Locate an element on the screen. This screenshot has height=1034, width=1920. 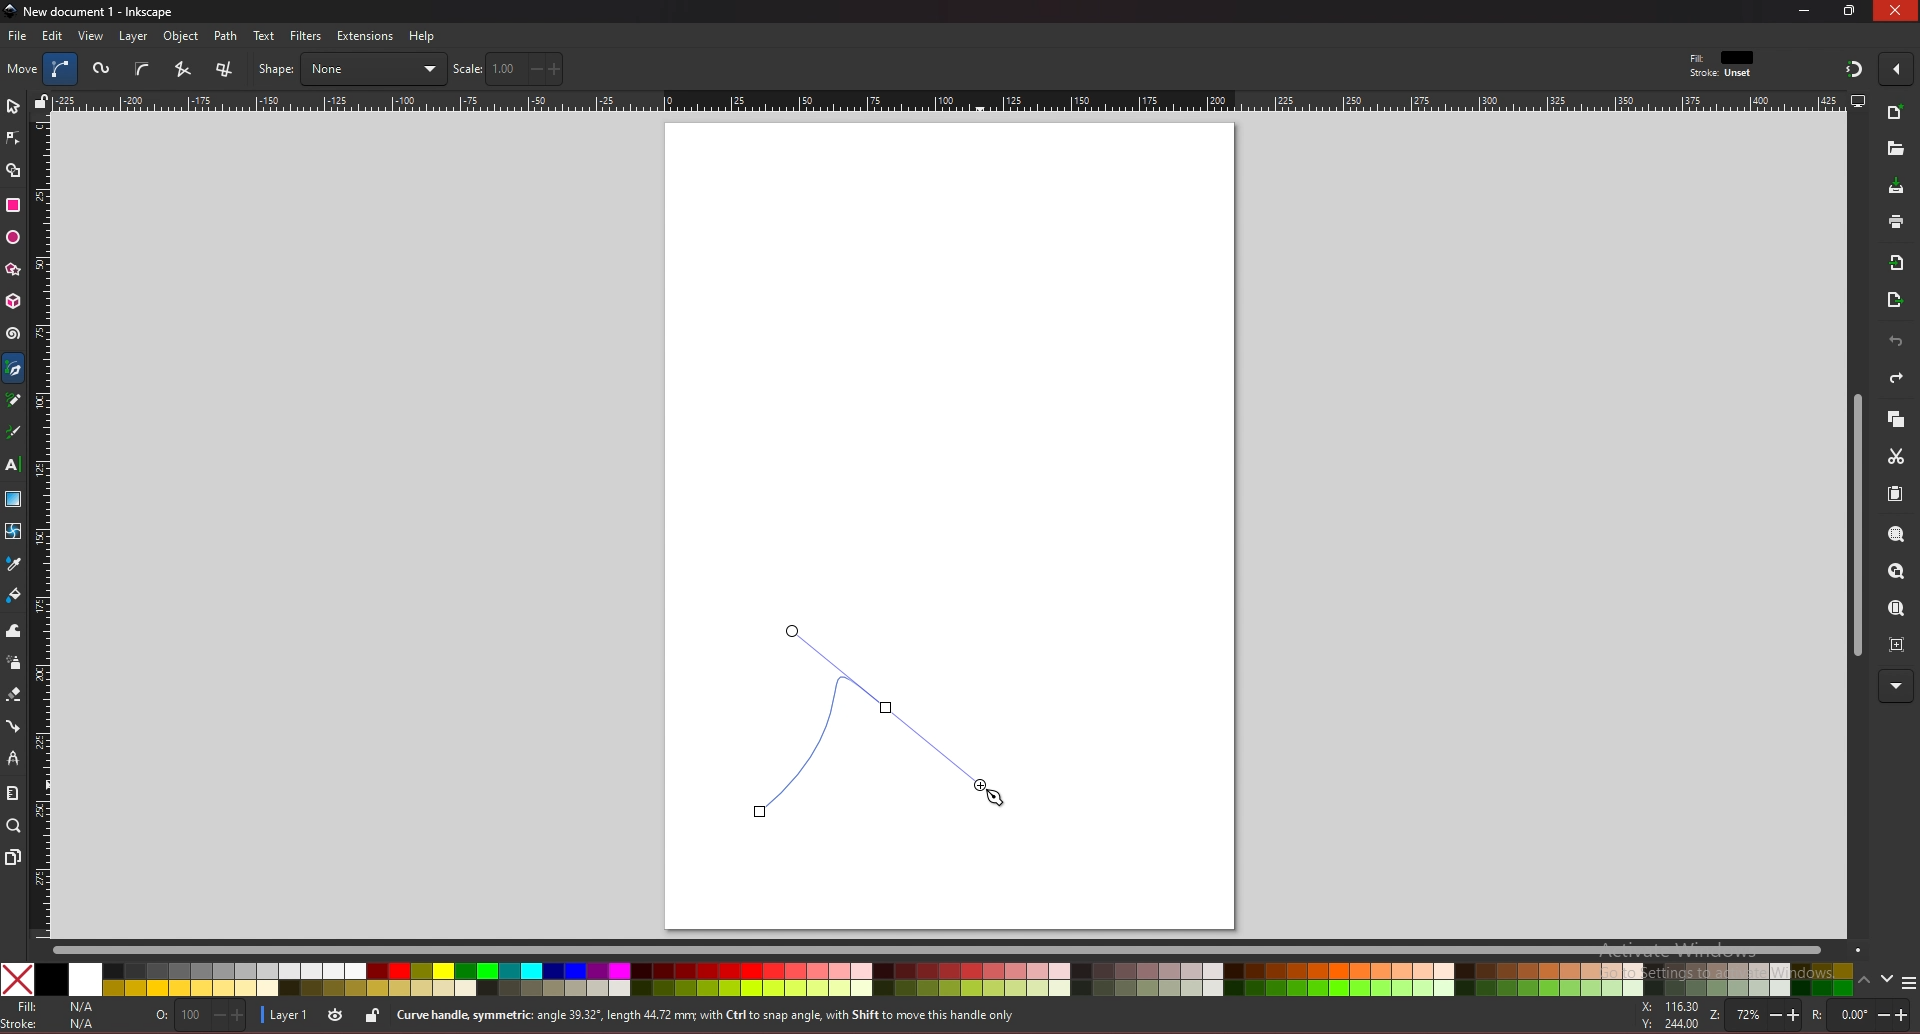
view is located at coordinates (92, 36).